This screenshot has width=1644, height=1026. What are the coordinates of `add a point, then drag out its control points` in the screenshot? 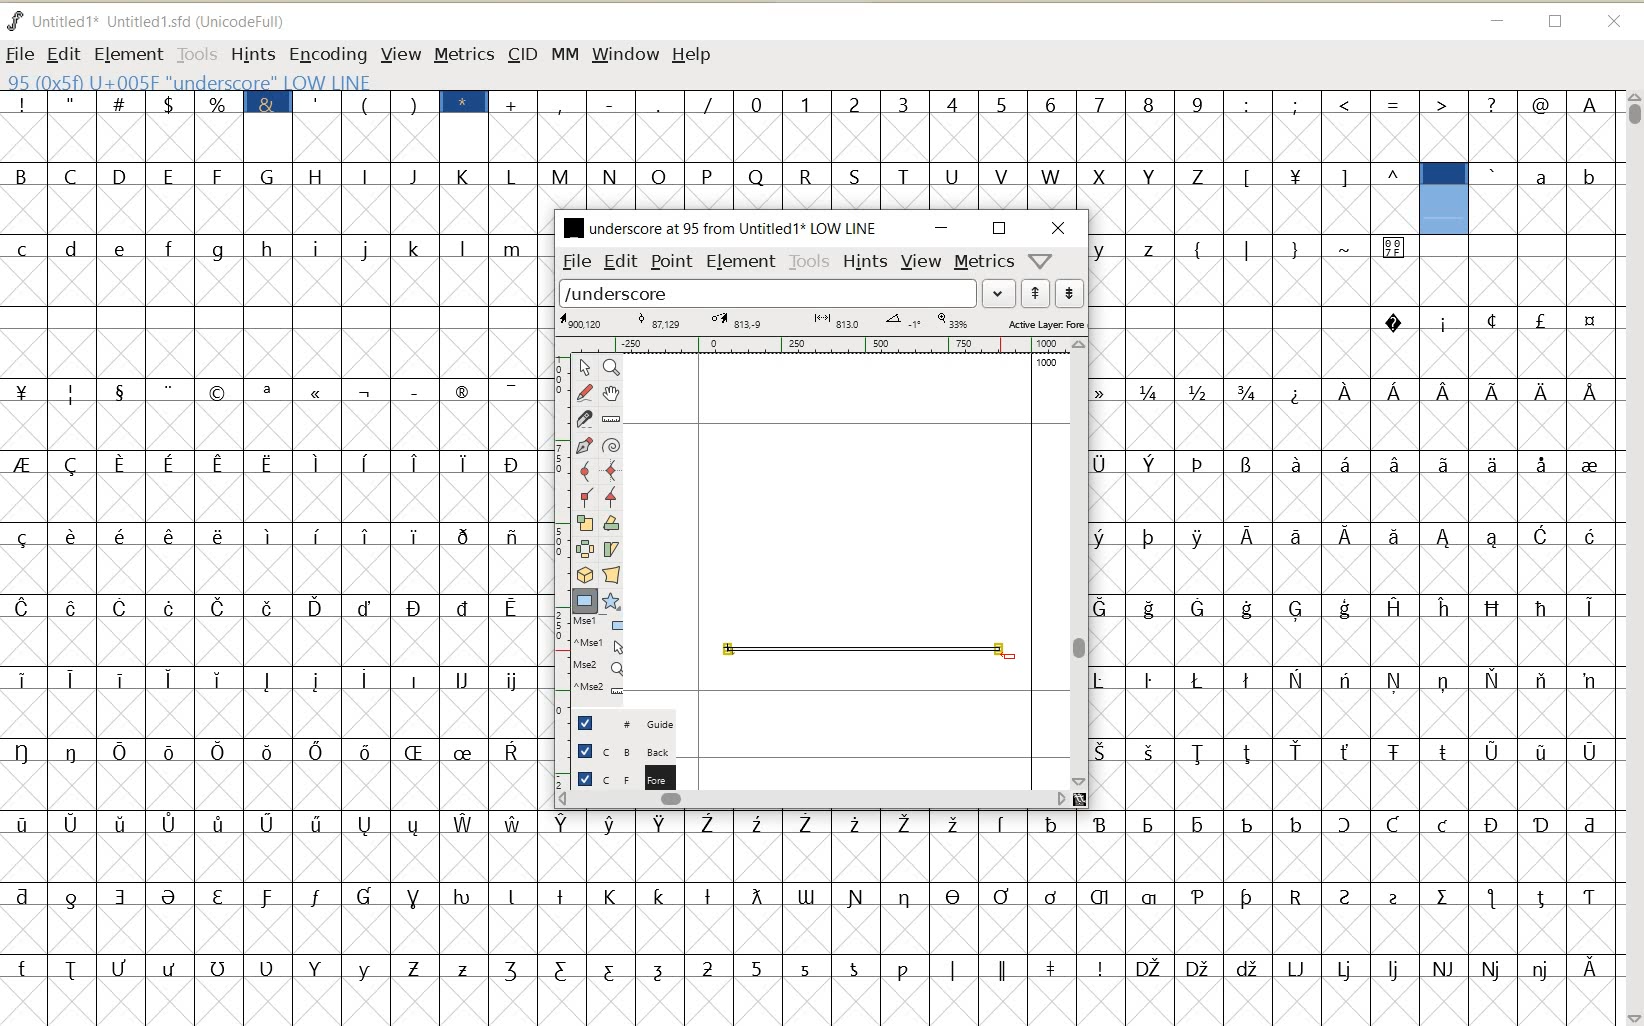 It's located at (585, 446).